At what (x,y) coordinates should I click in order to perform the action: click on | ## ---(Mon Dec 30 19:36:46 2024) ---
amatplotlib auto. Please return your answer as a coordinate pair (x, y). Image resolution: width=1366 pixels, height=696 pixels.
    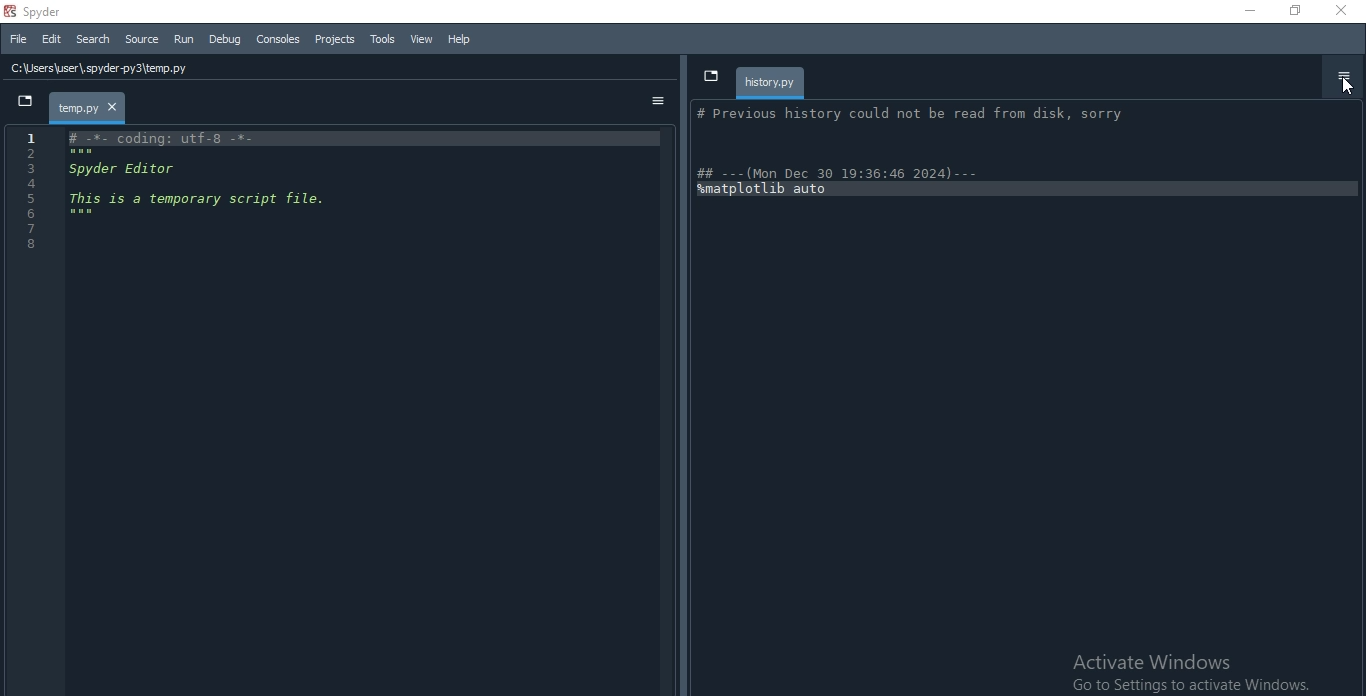
    Looking at the image, I should click on (849, 181).